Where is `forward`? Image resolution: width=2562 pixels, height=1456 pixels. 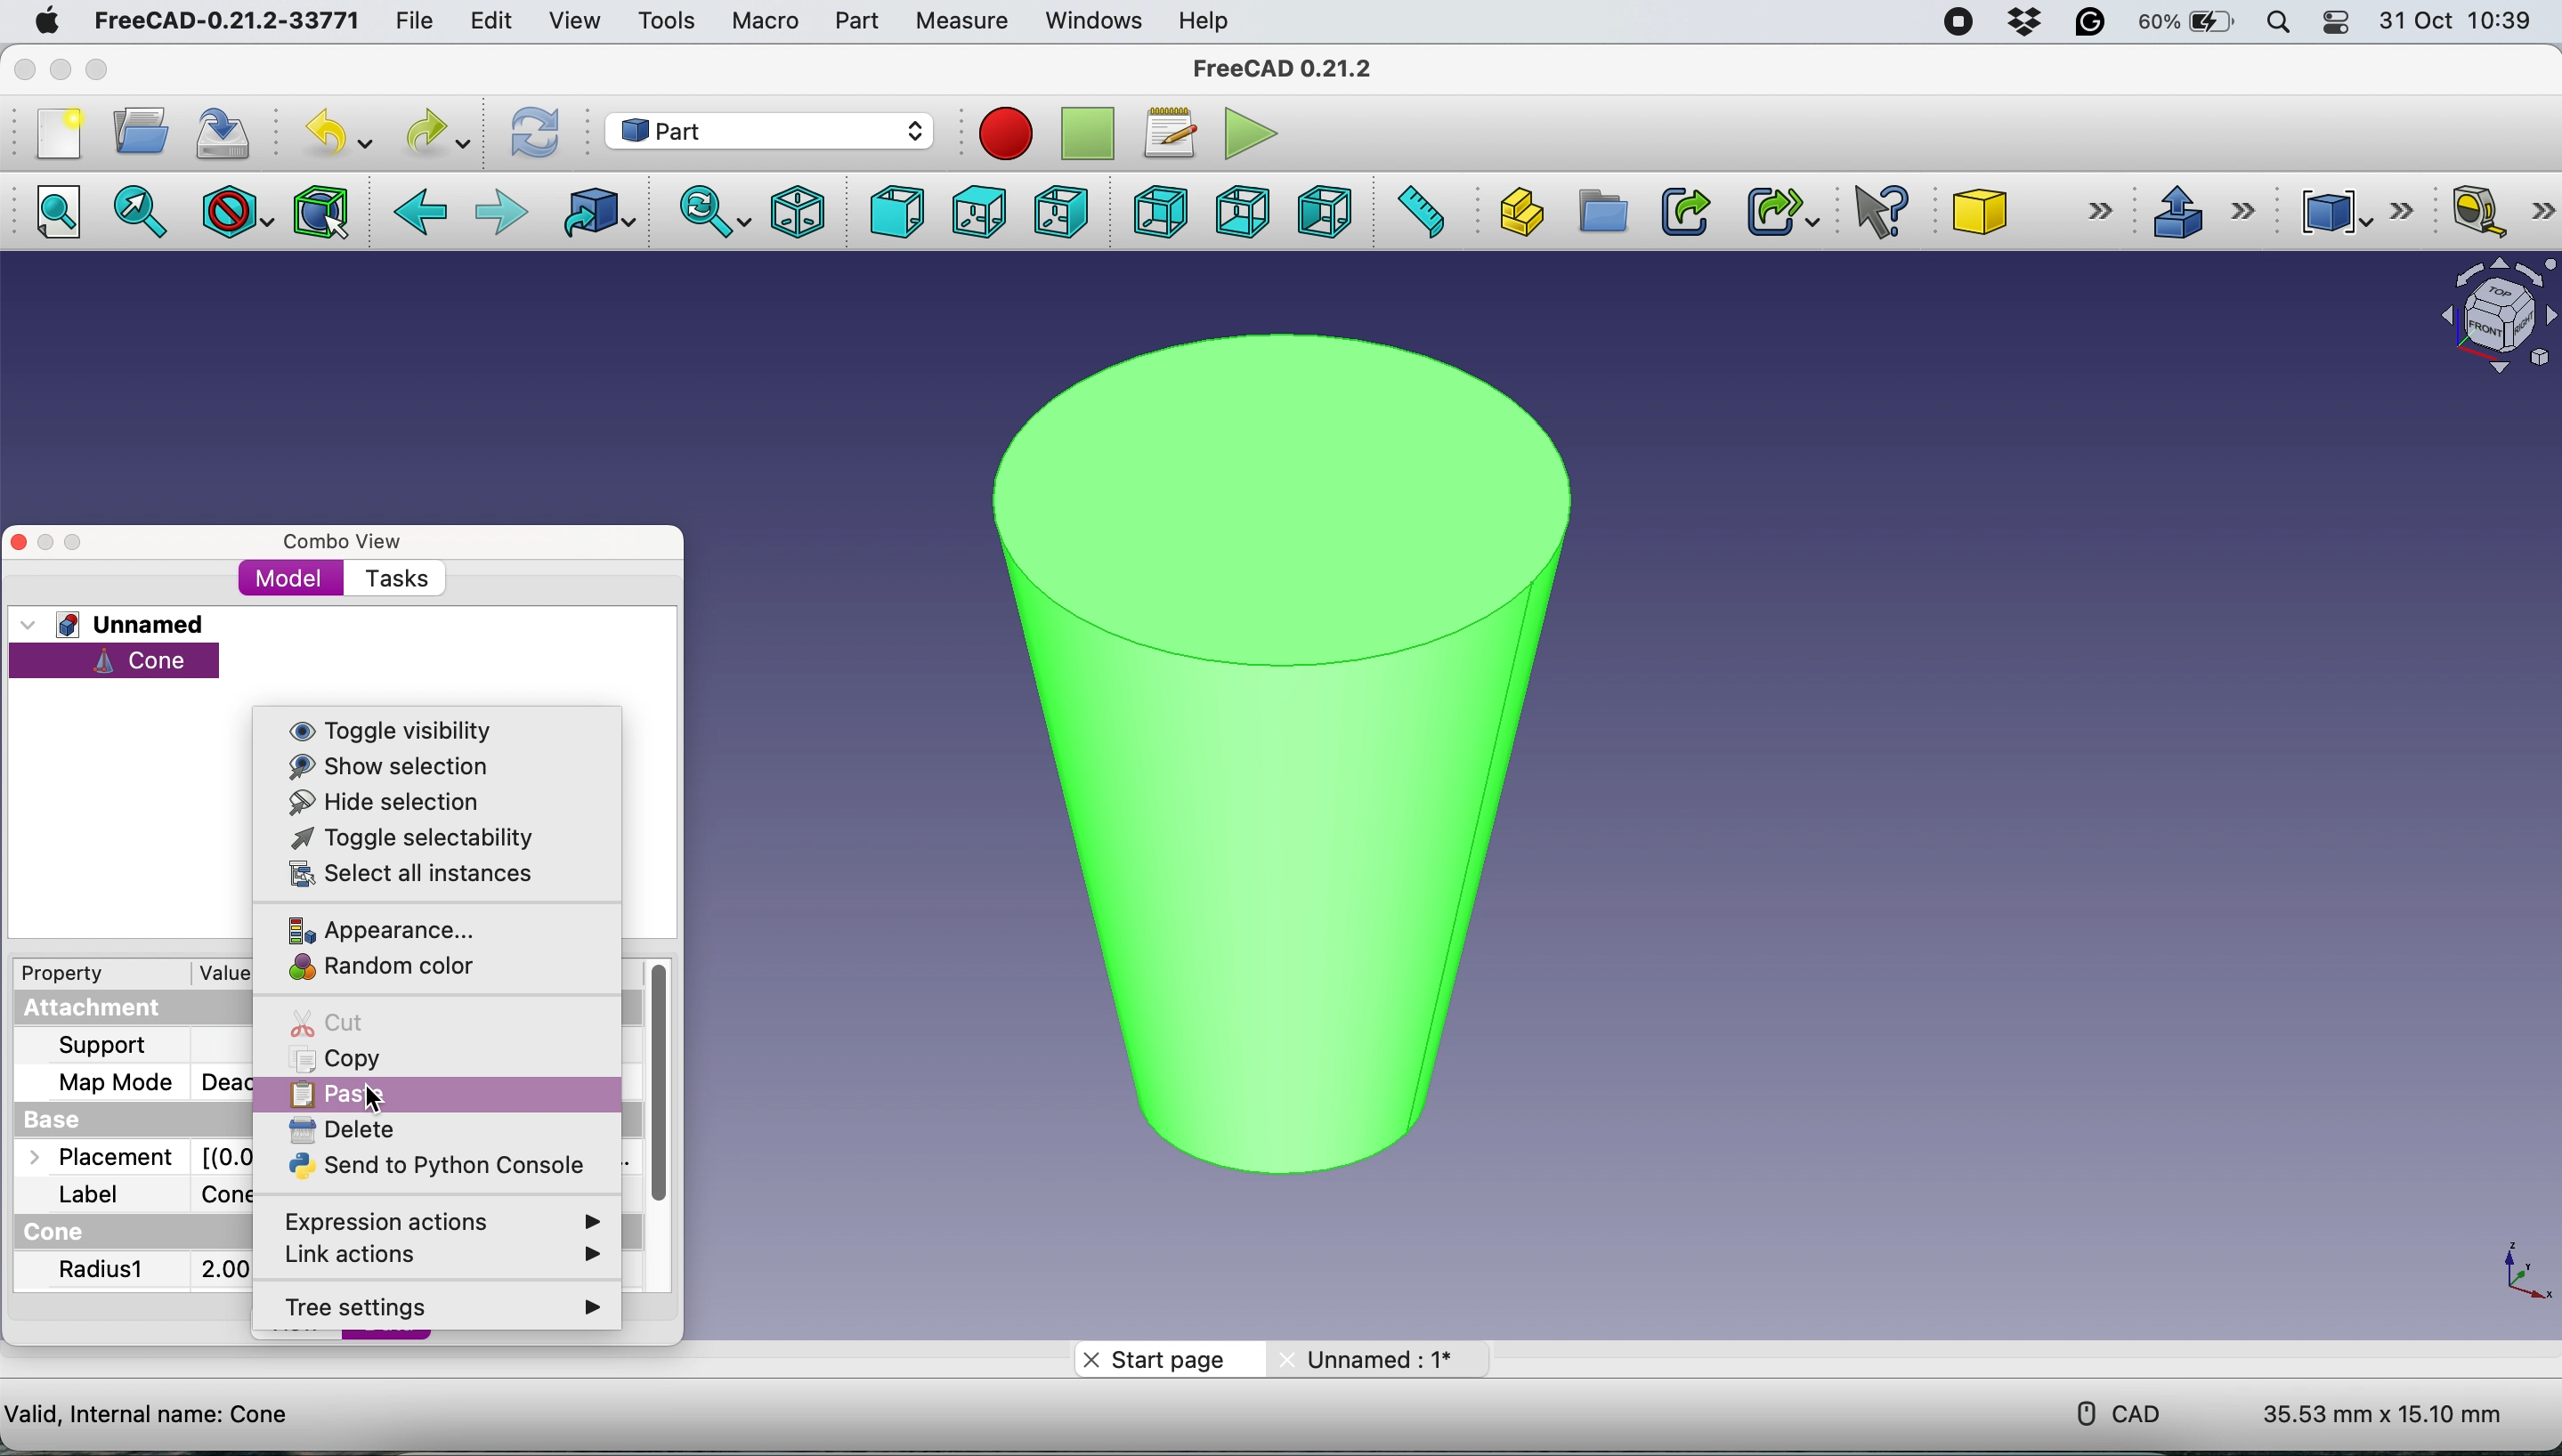 forward is located at coordinates (500, 213).